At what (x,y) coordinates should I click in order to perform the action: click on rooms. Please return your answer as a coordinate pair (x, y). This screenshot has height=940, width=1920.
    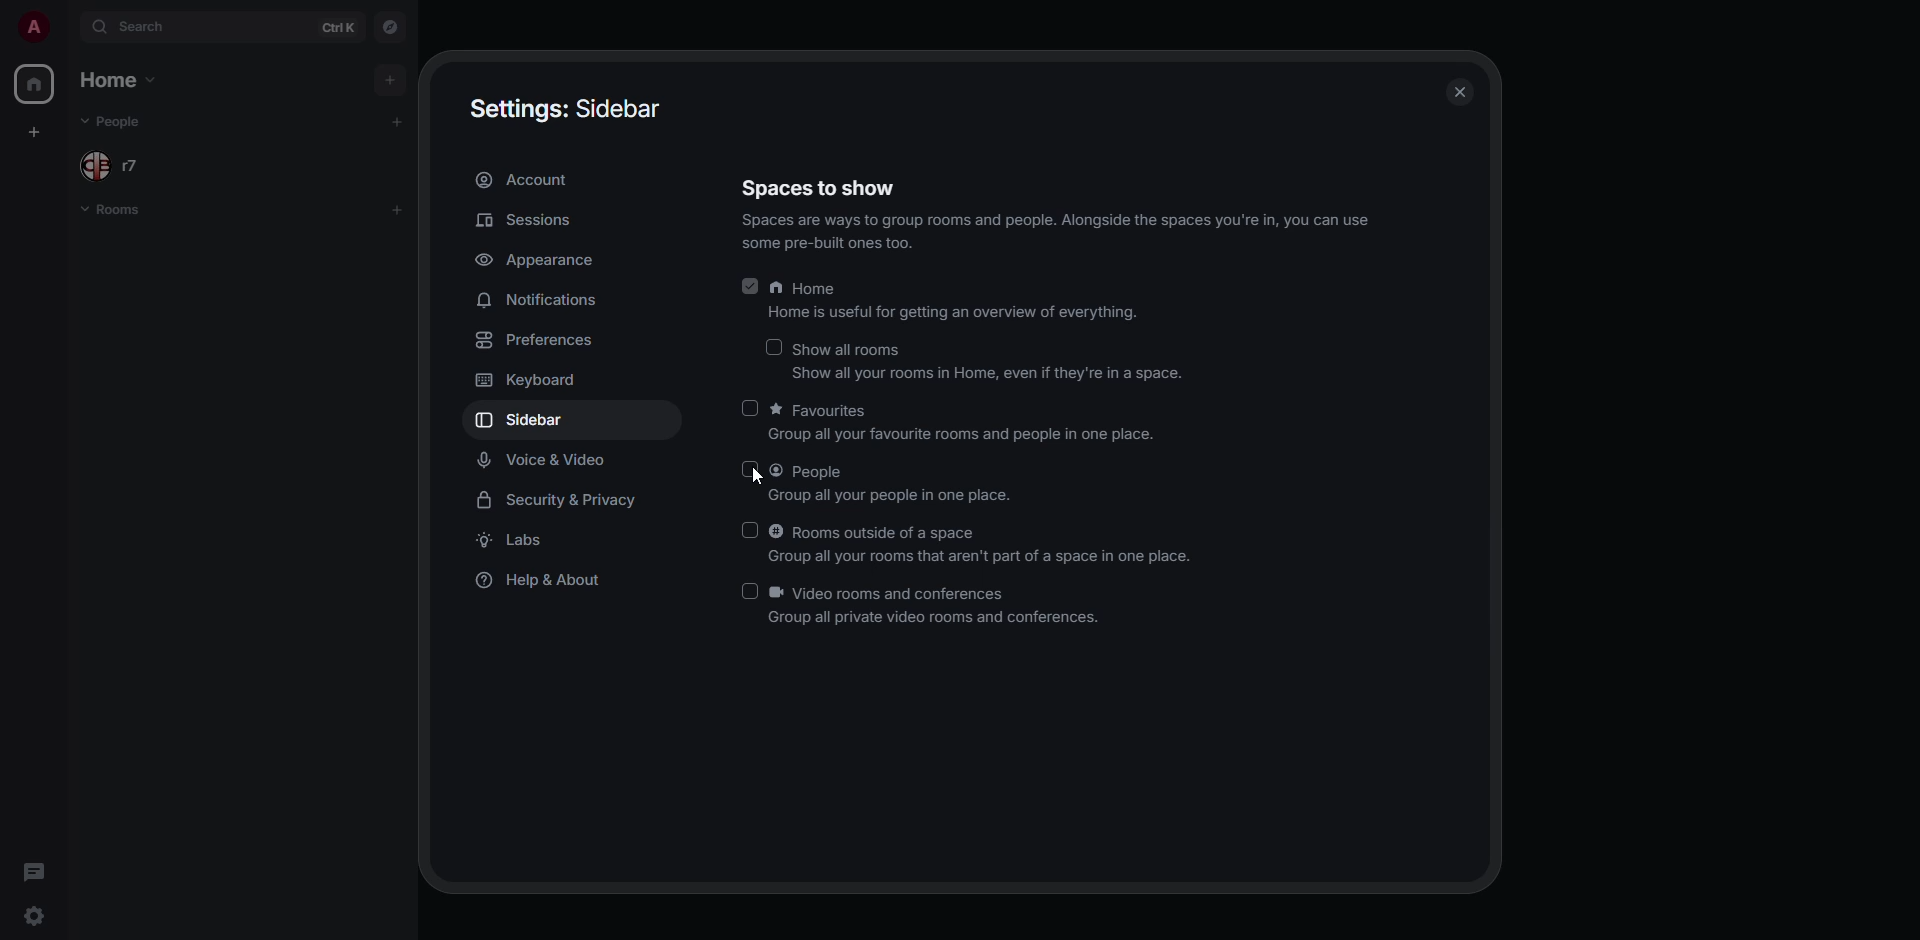
    Looking at the image, I should click on (112, 214).